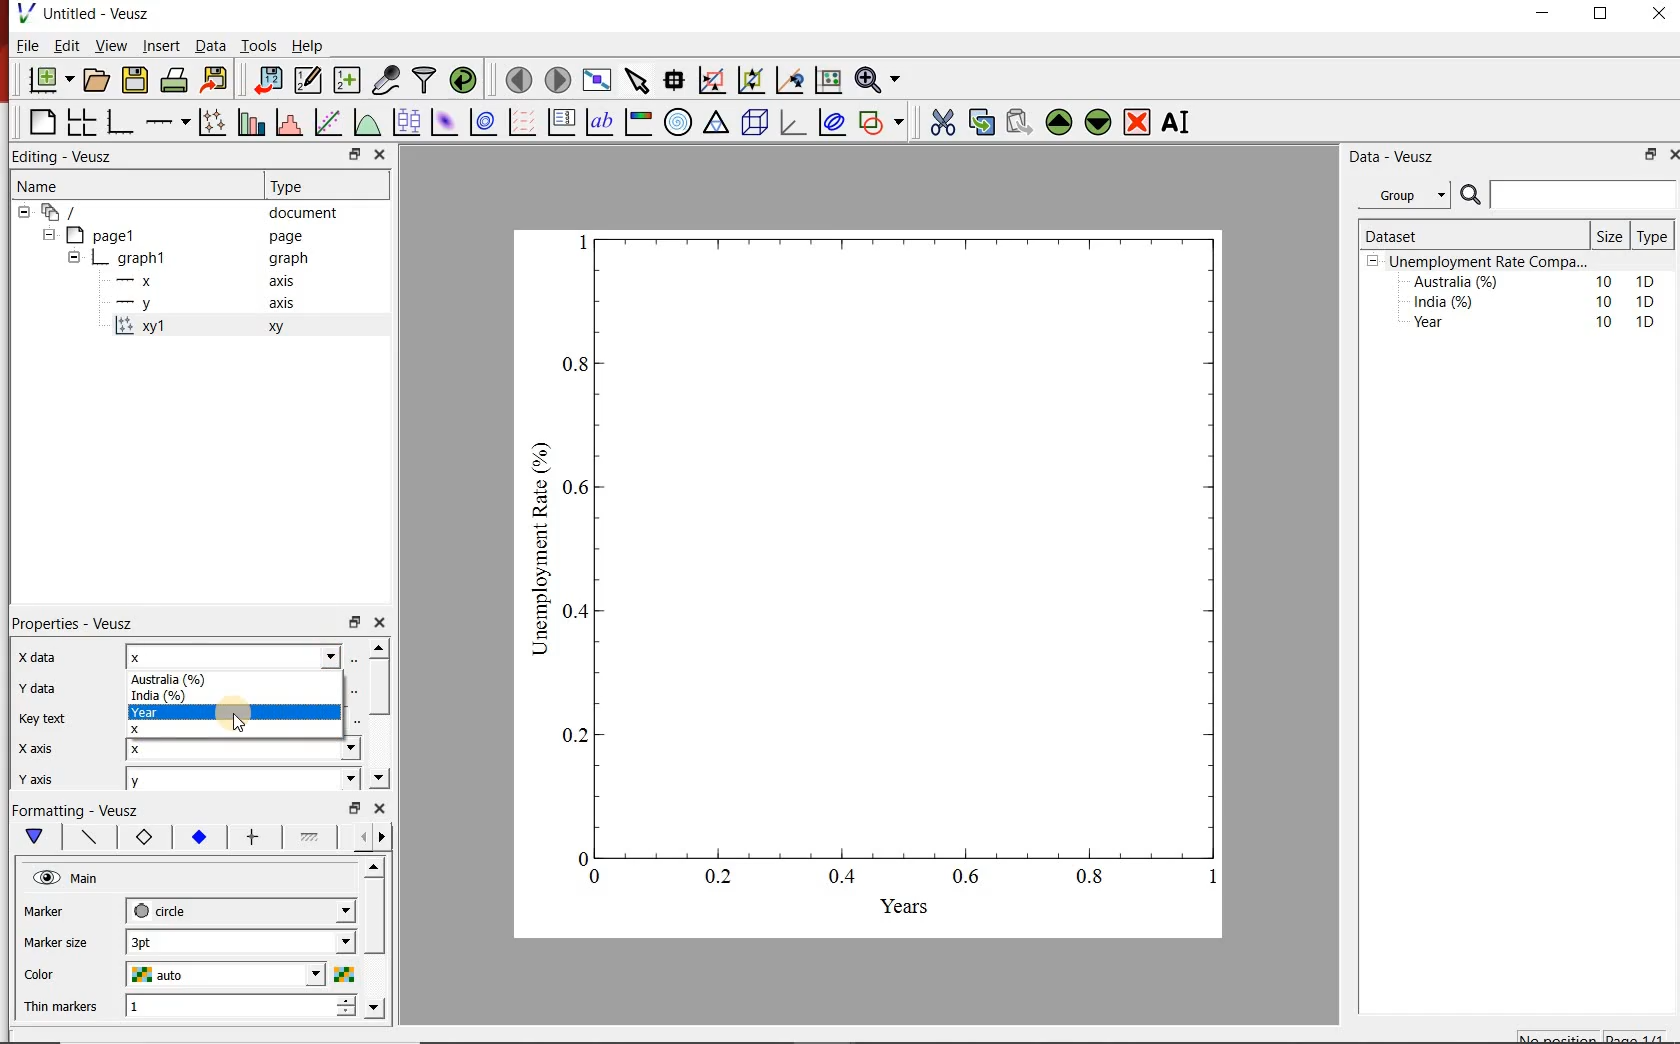 This screenshot has height=1044, width=1680. What do you see at coordinates (58, 914) in the screenshot?
I see `MArker` at bounding box center [58, 914].